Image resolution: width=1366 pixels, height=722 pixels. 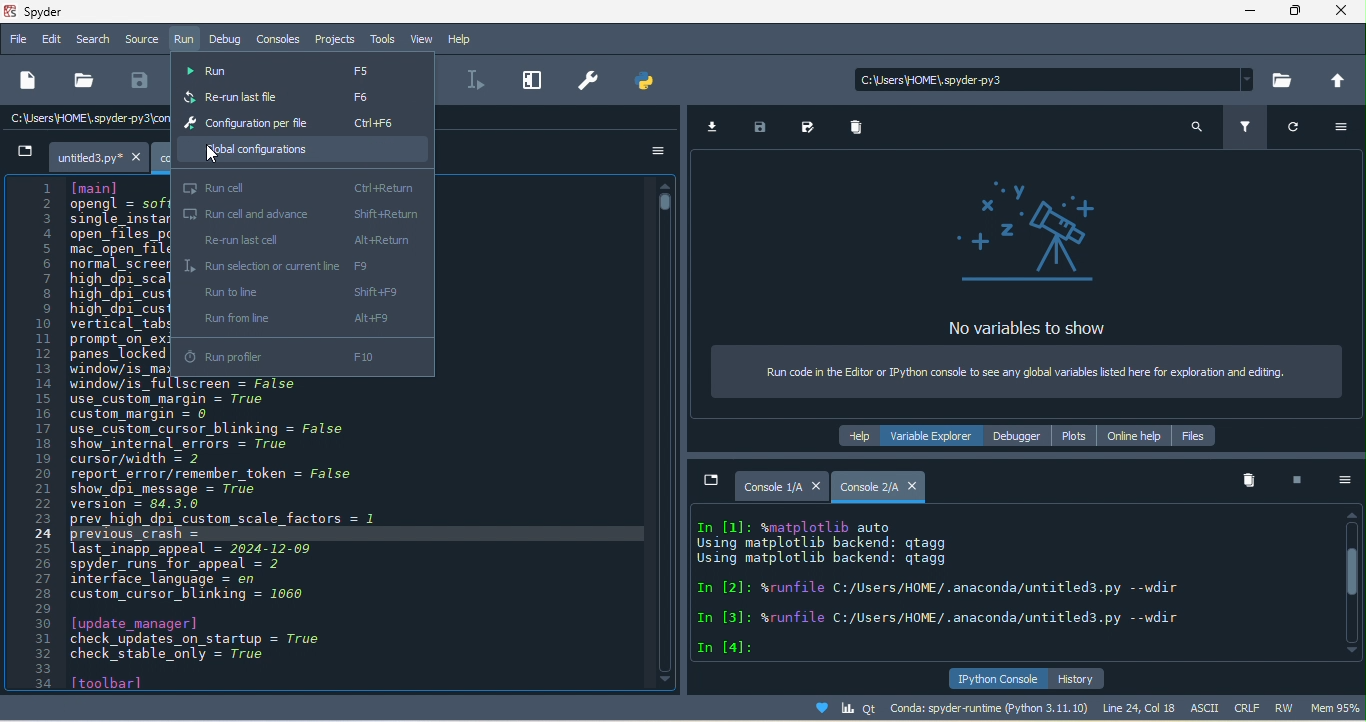 What do you see at coordinates (1250, 708) in the screenshot?
I see `crlf` at bounding box center [1250, 708].